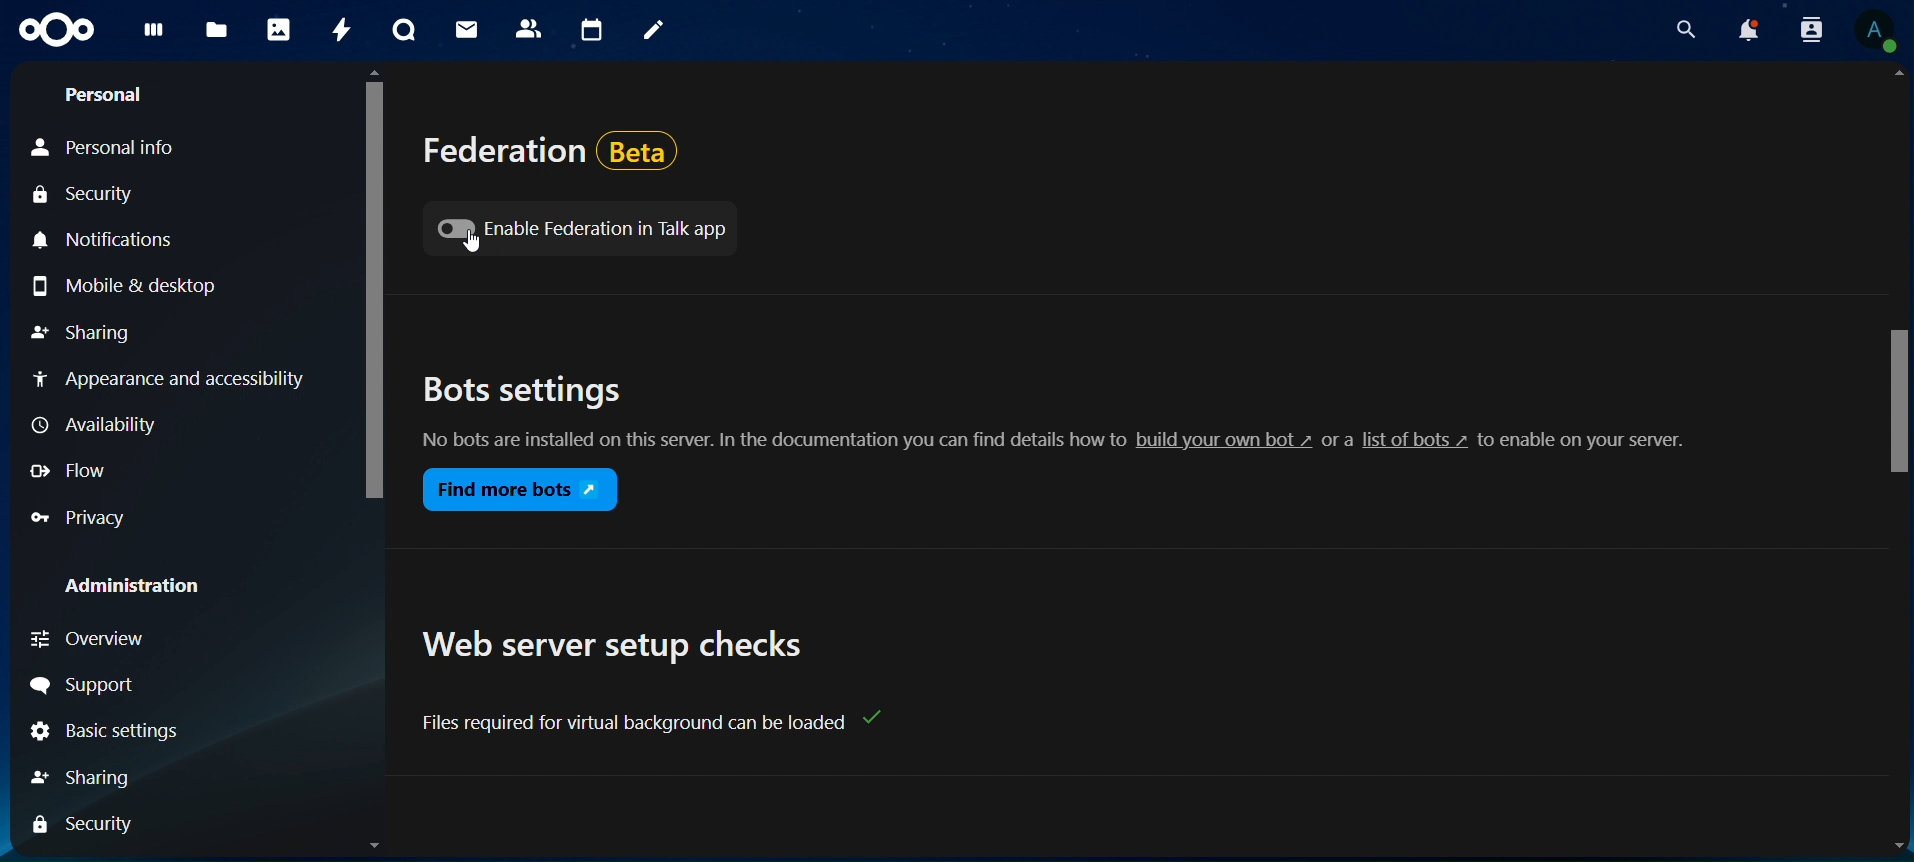 The width and height of the screenshot is (1914, 862). Describe the element at coordinates (88, 685) in the screenshot. I see `Support` at that location.